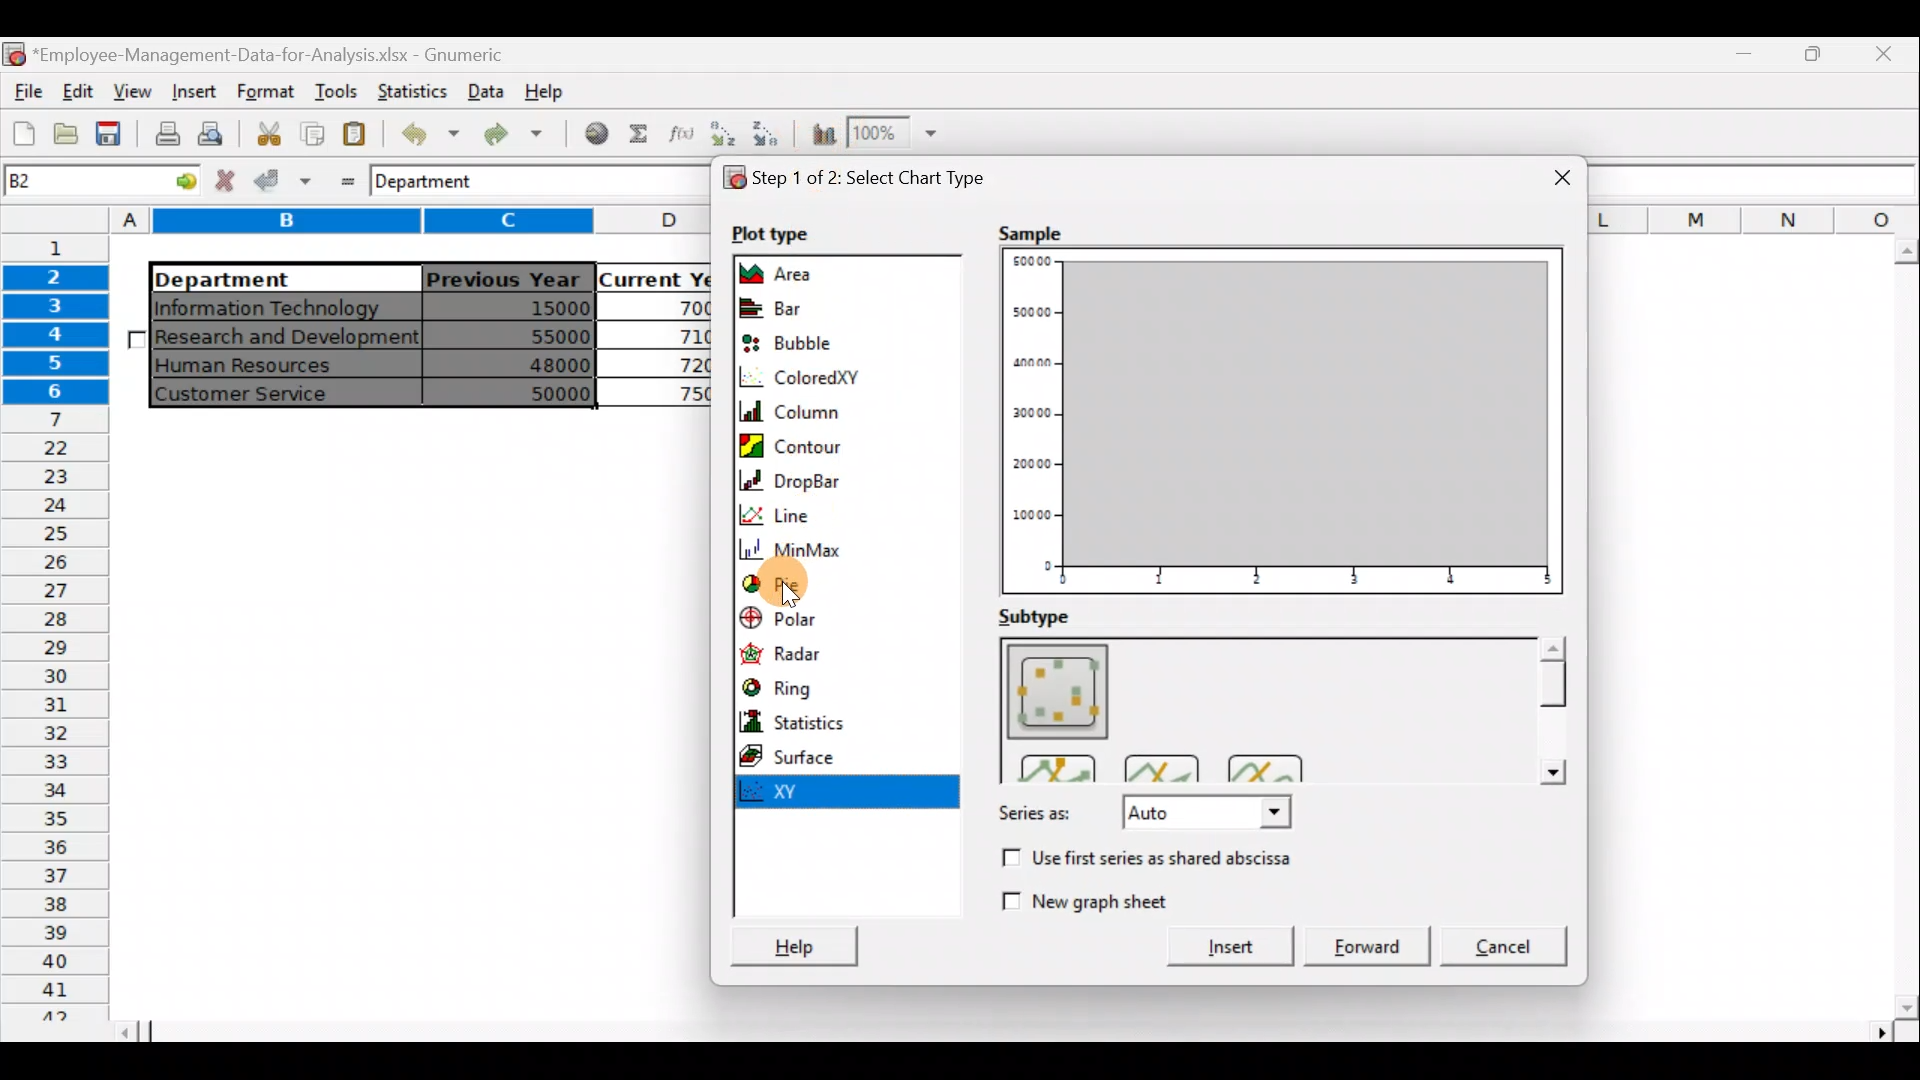 The height and width of the screenshot is (1080, 1920). What do you see at coordinates (850, 548) in the screenshot?
I see `MinMax` at bounding box center [850, 548].